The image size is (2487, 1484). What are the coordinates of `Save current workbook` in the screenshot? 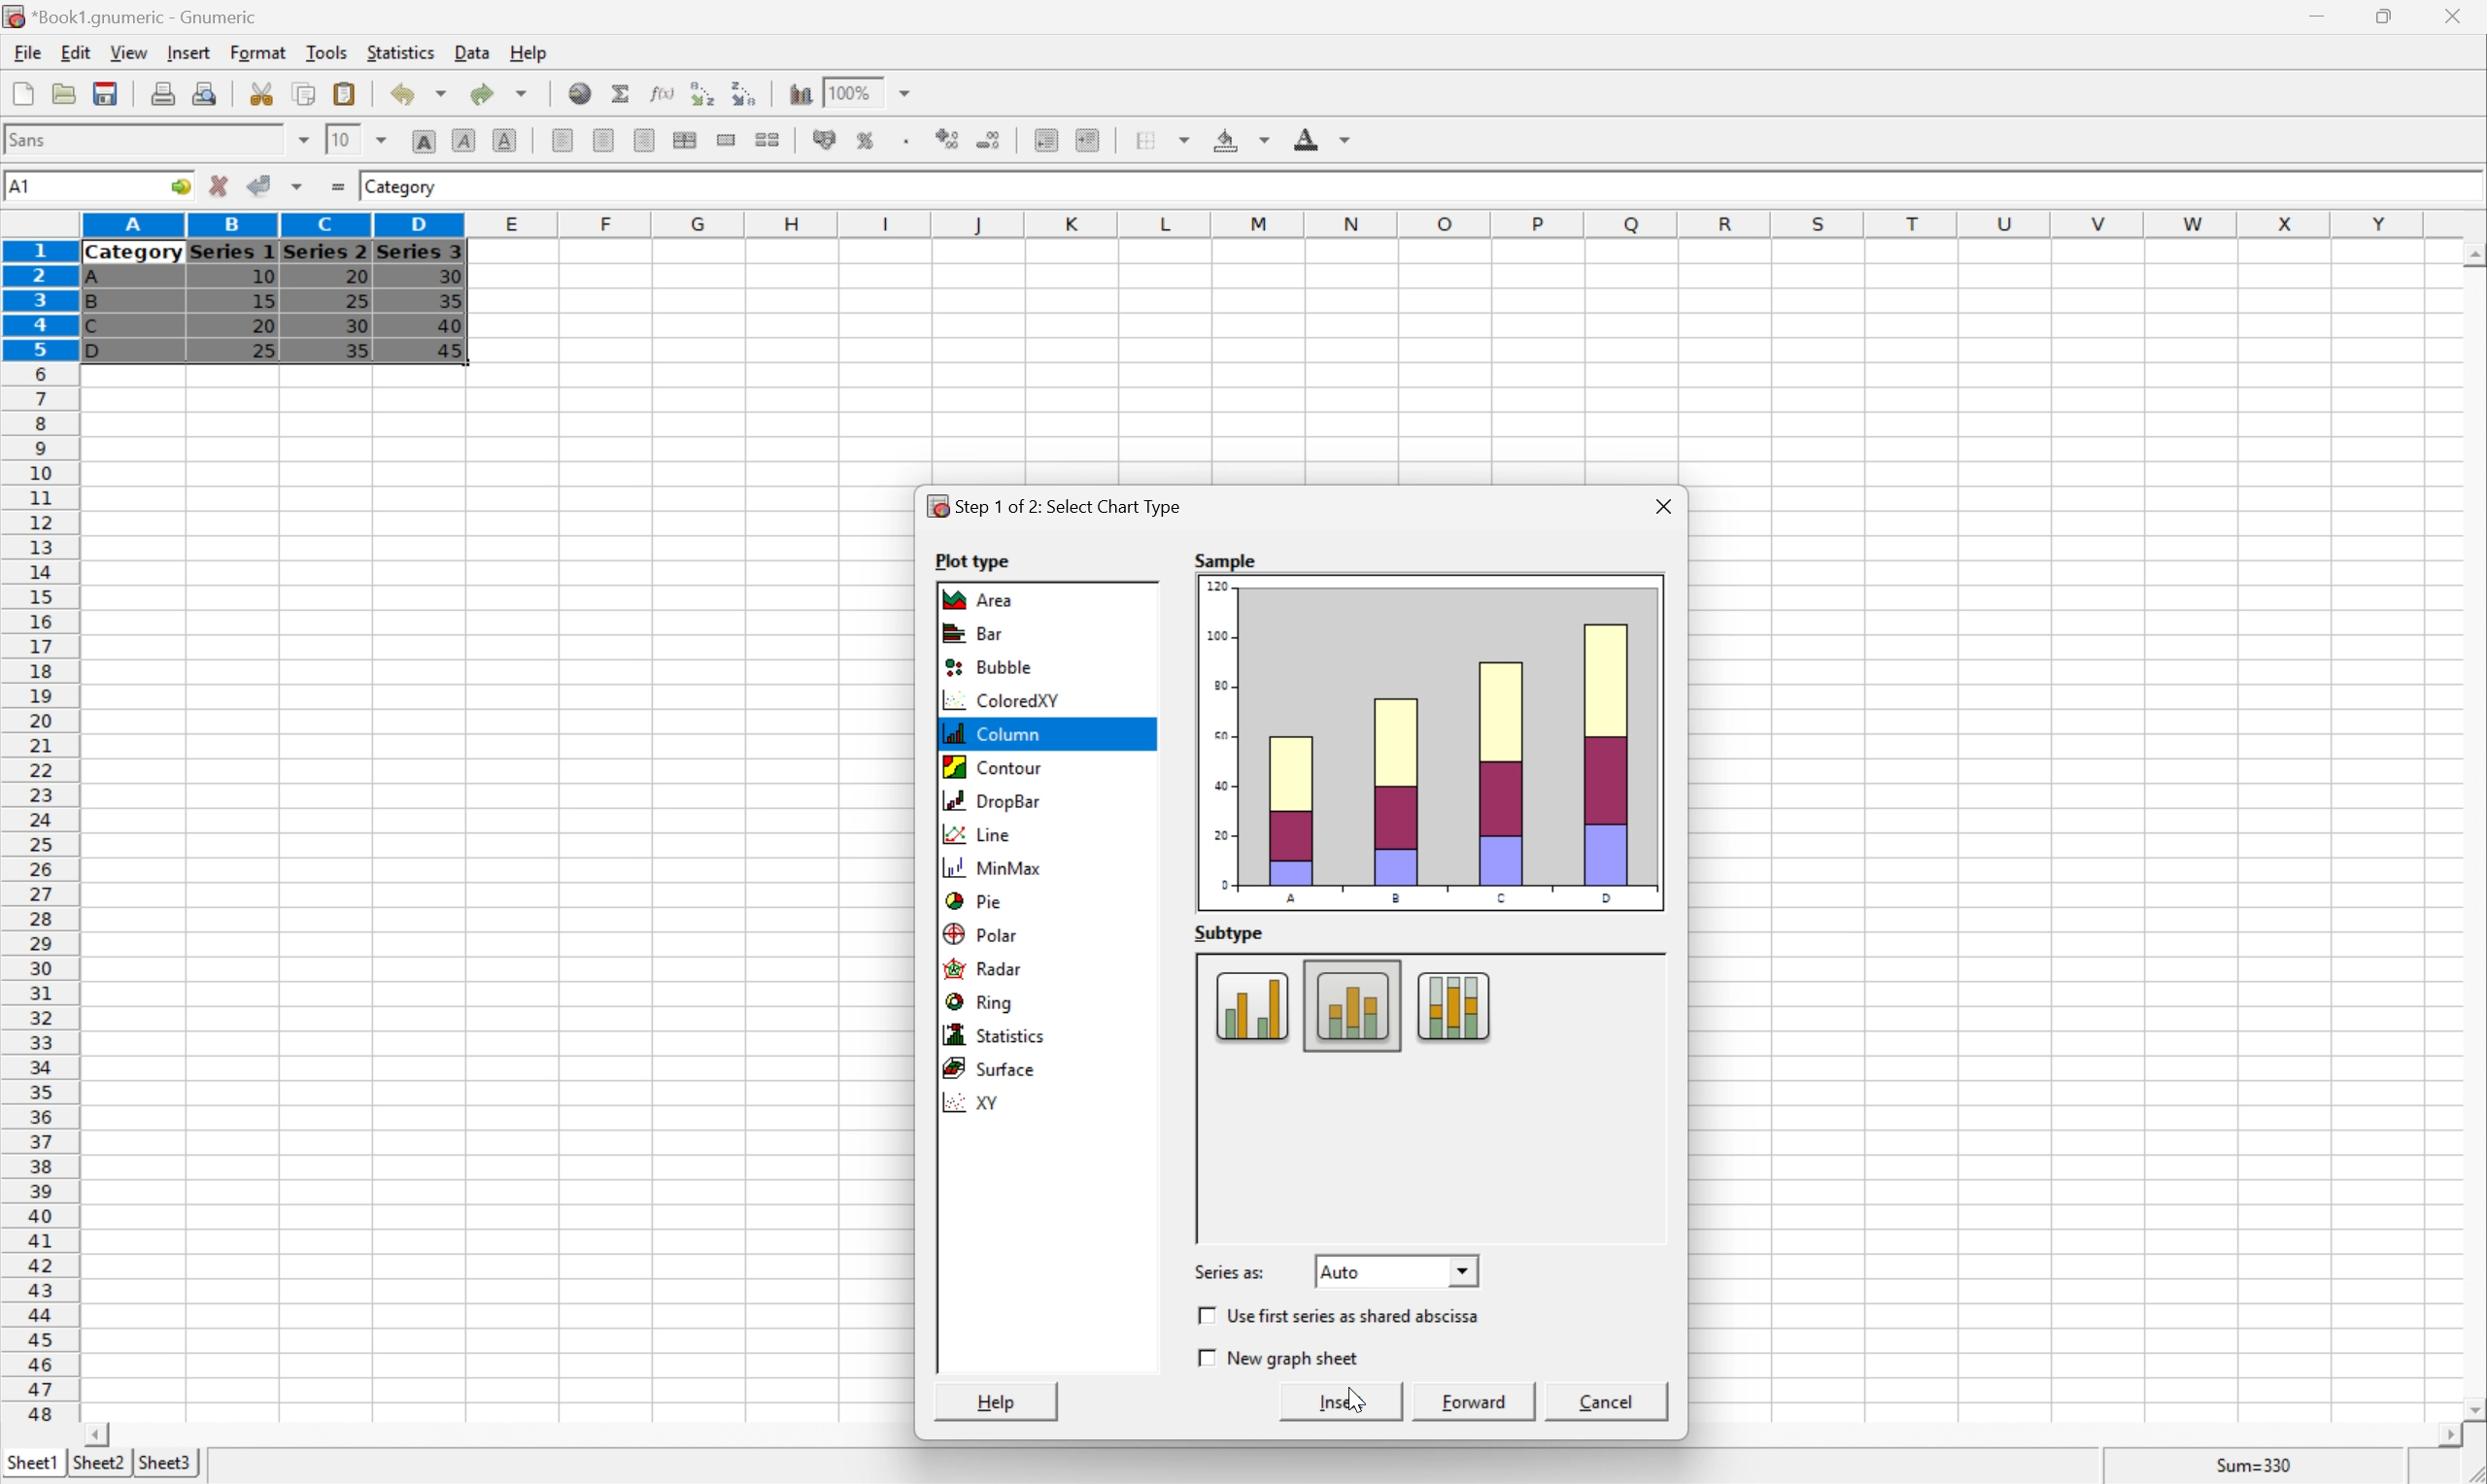 It's located at (104, 92).